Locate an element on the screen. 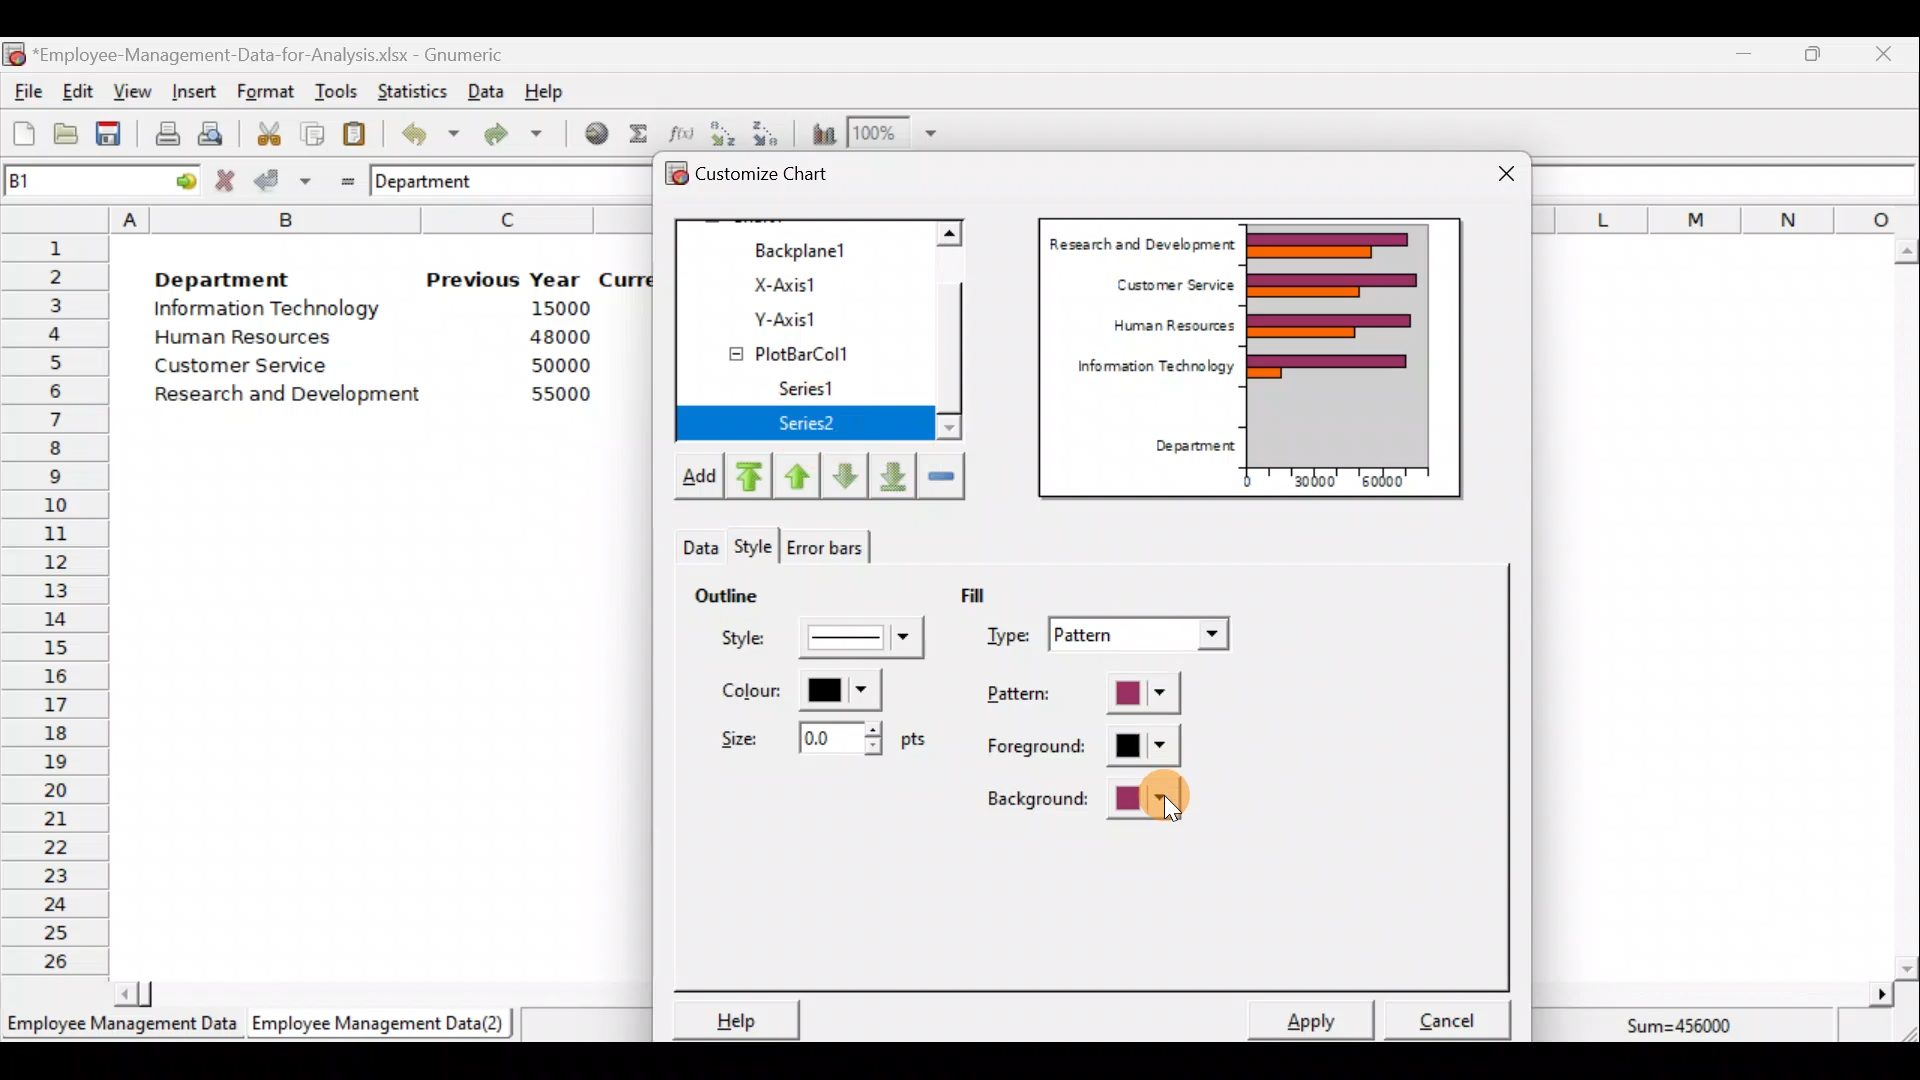  Customer Service is located at coordinates (1170, 282).